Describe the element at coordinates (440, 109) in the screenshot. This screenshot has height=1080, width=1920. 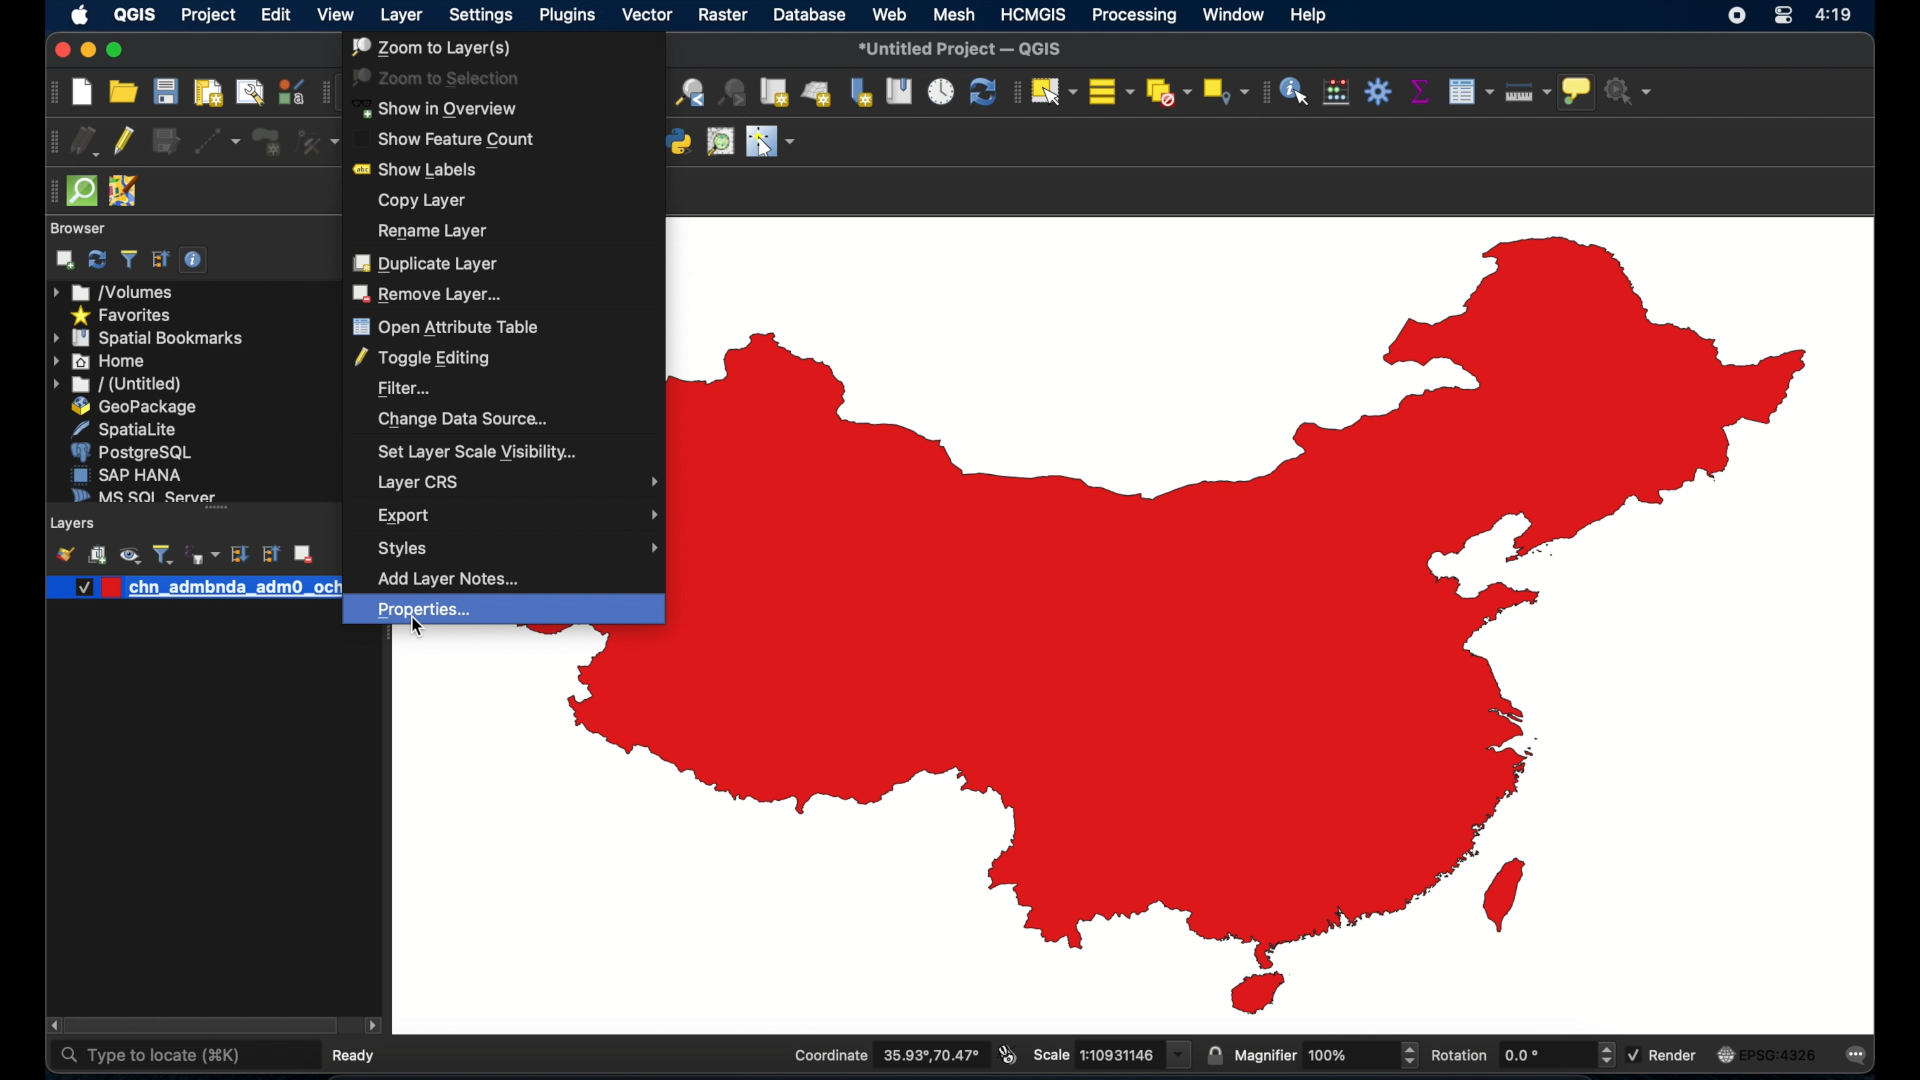
I see `show in overview` at that location.